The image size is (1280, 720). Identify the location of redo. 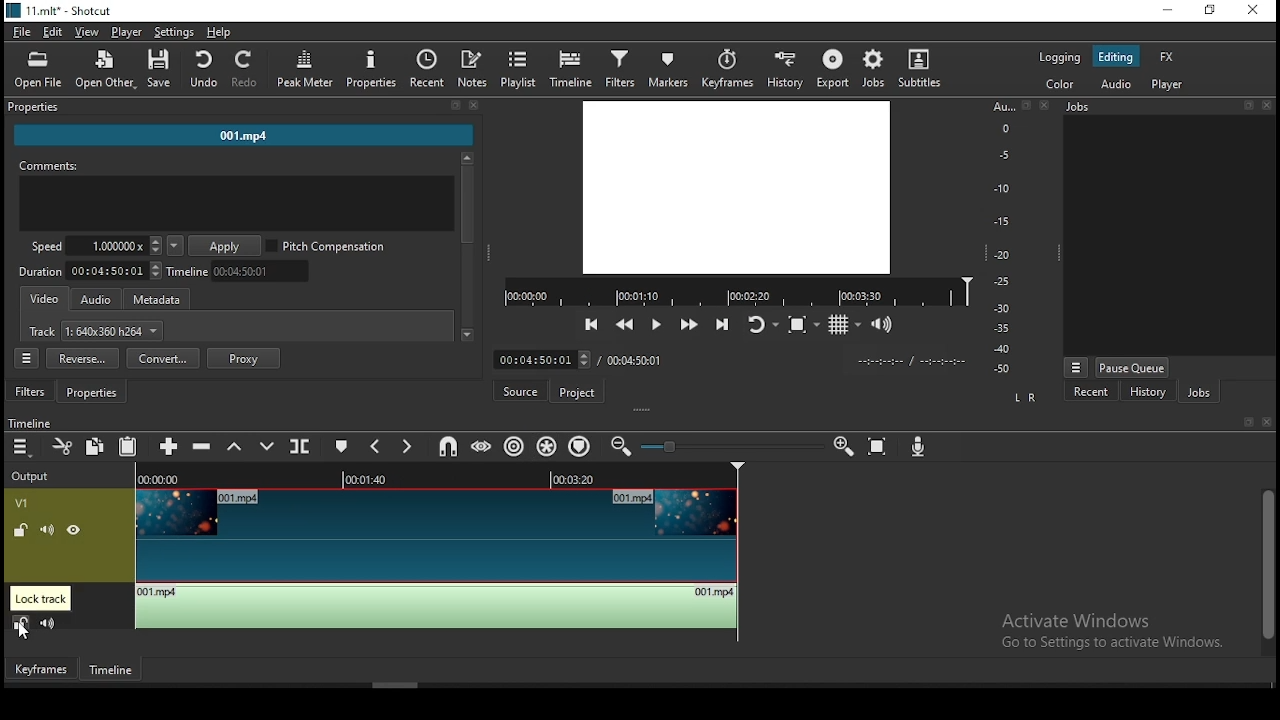
(246, 69).